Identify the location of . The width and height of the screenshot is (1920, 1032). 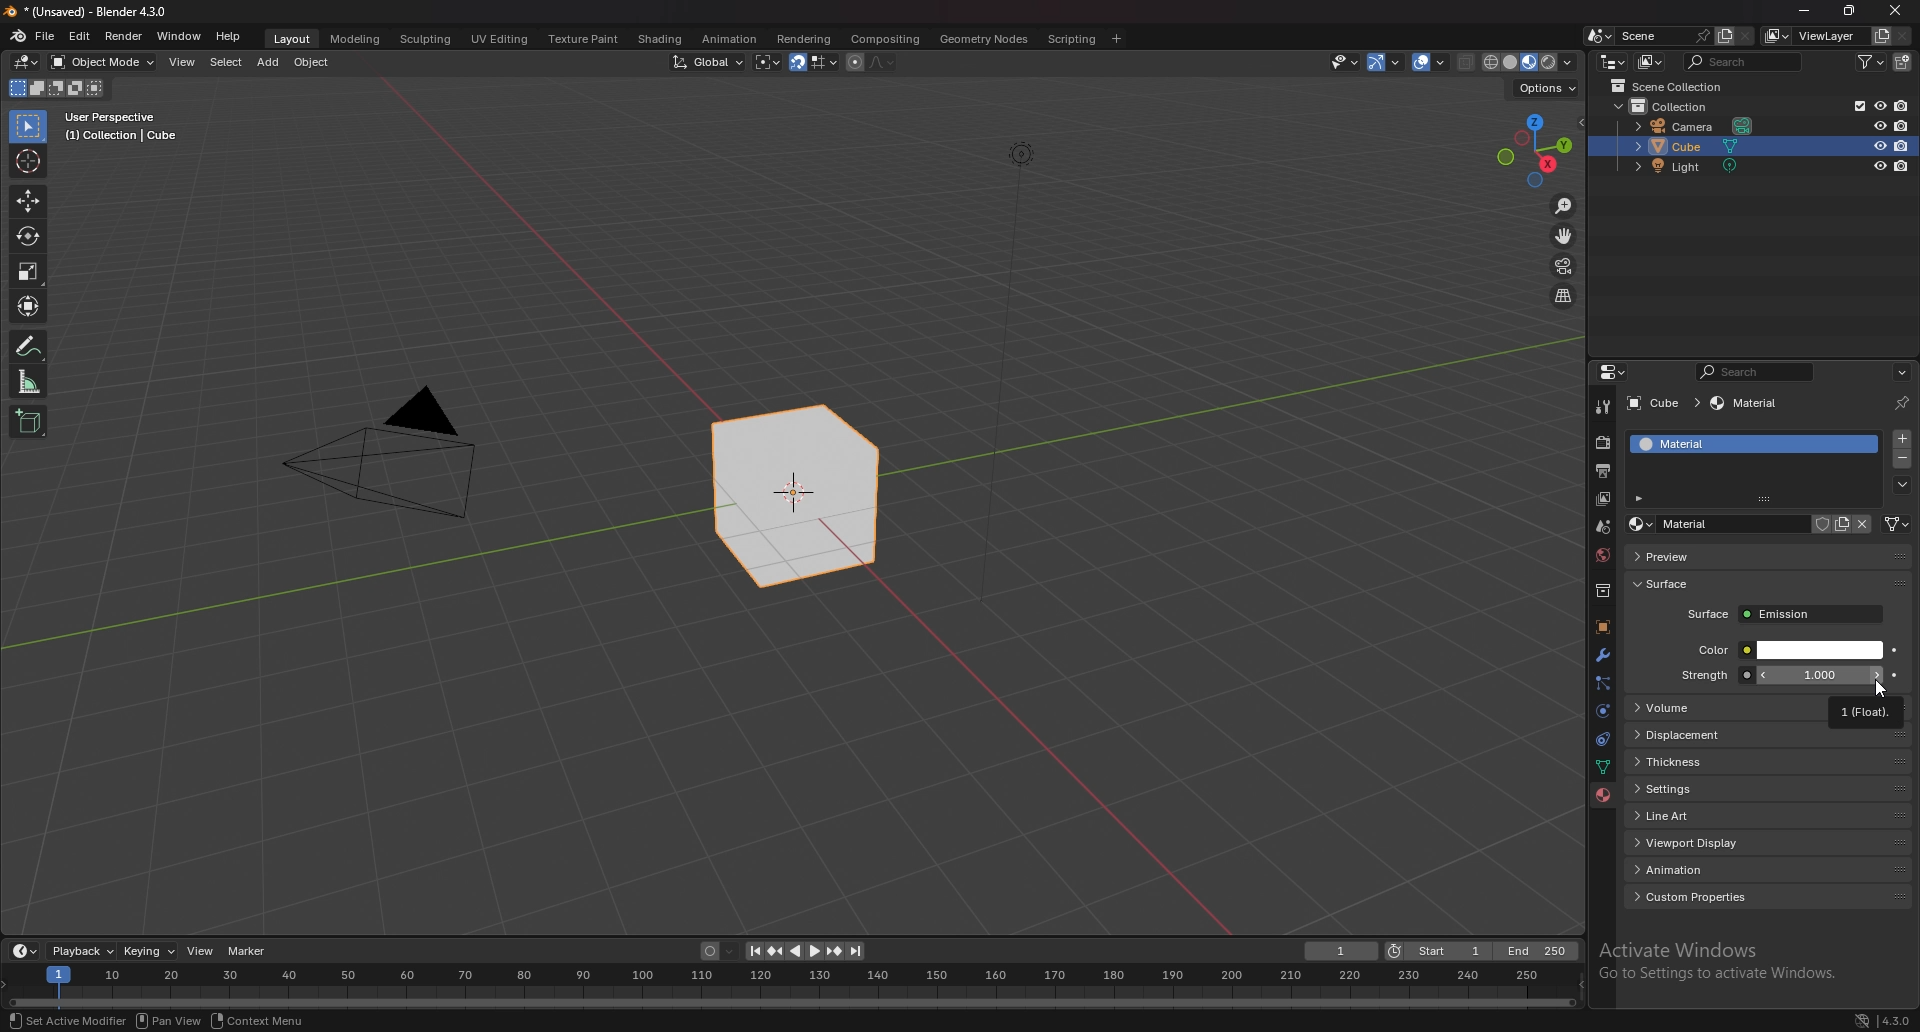
(64, 1020).